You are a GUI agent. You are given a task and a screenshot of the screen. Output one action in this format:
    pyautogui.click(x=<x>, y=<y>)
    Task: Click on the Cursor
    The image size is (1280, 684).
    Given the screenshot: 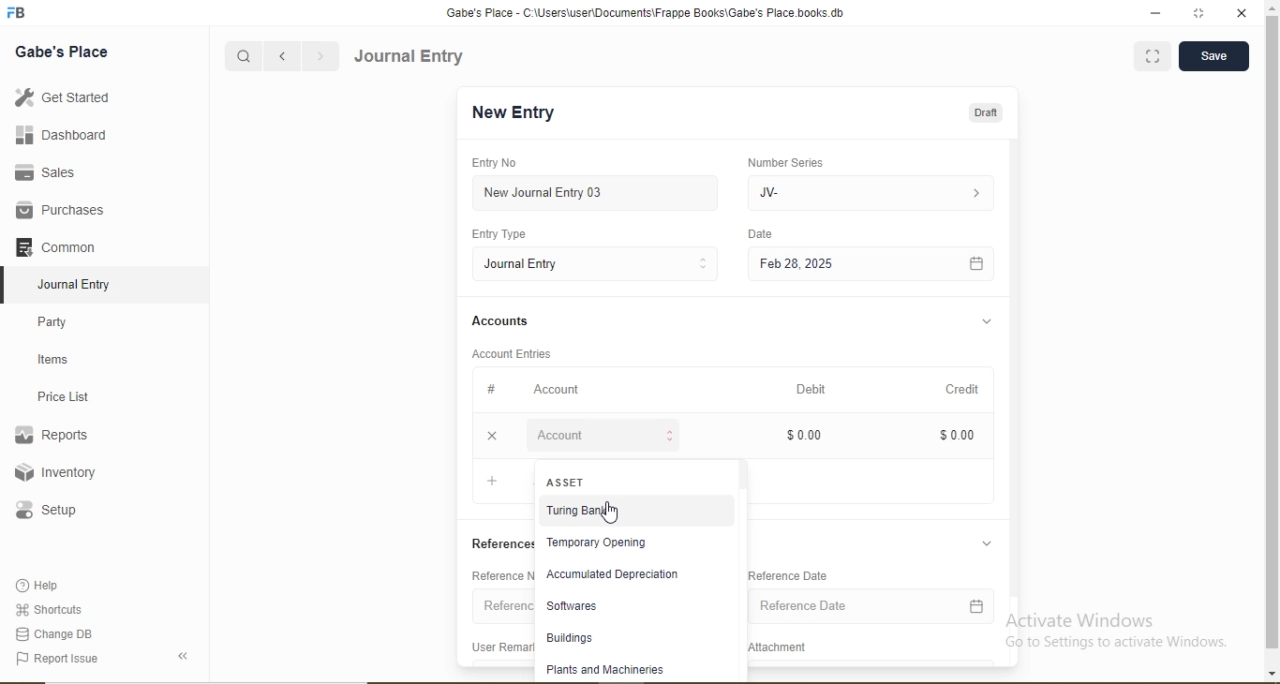 What is the action you would take?
    pyautogui.click(x=612, y=514)
    